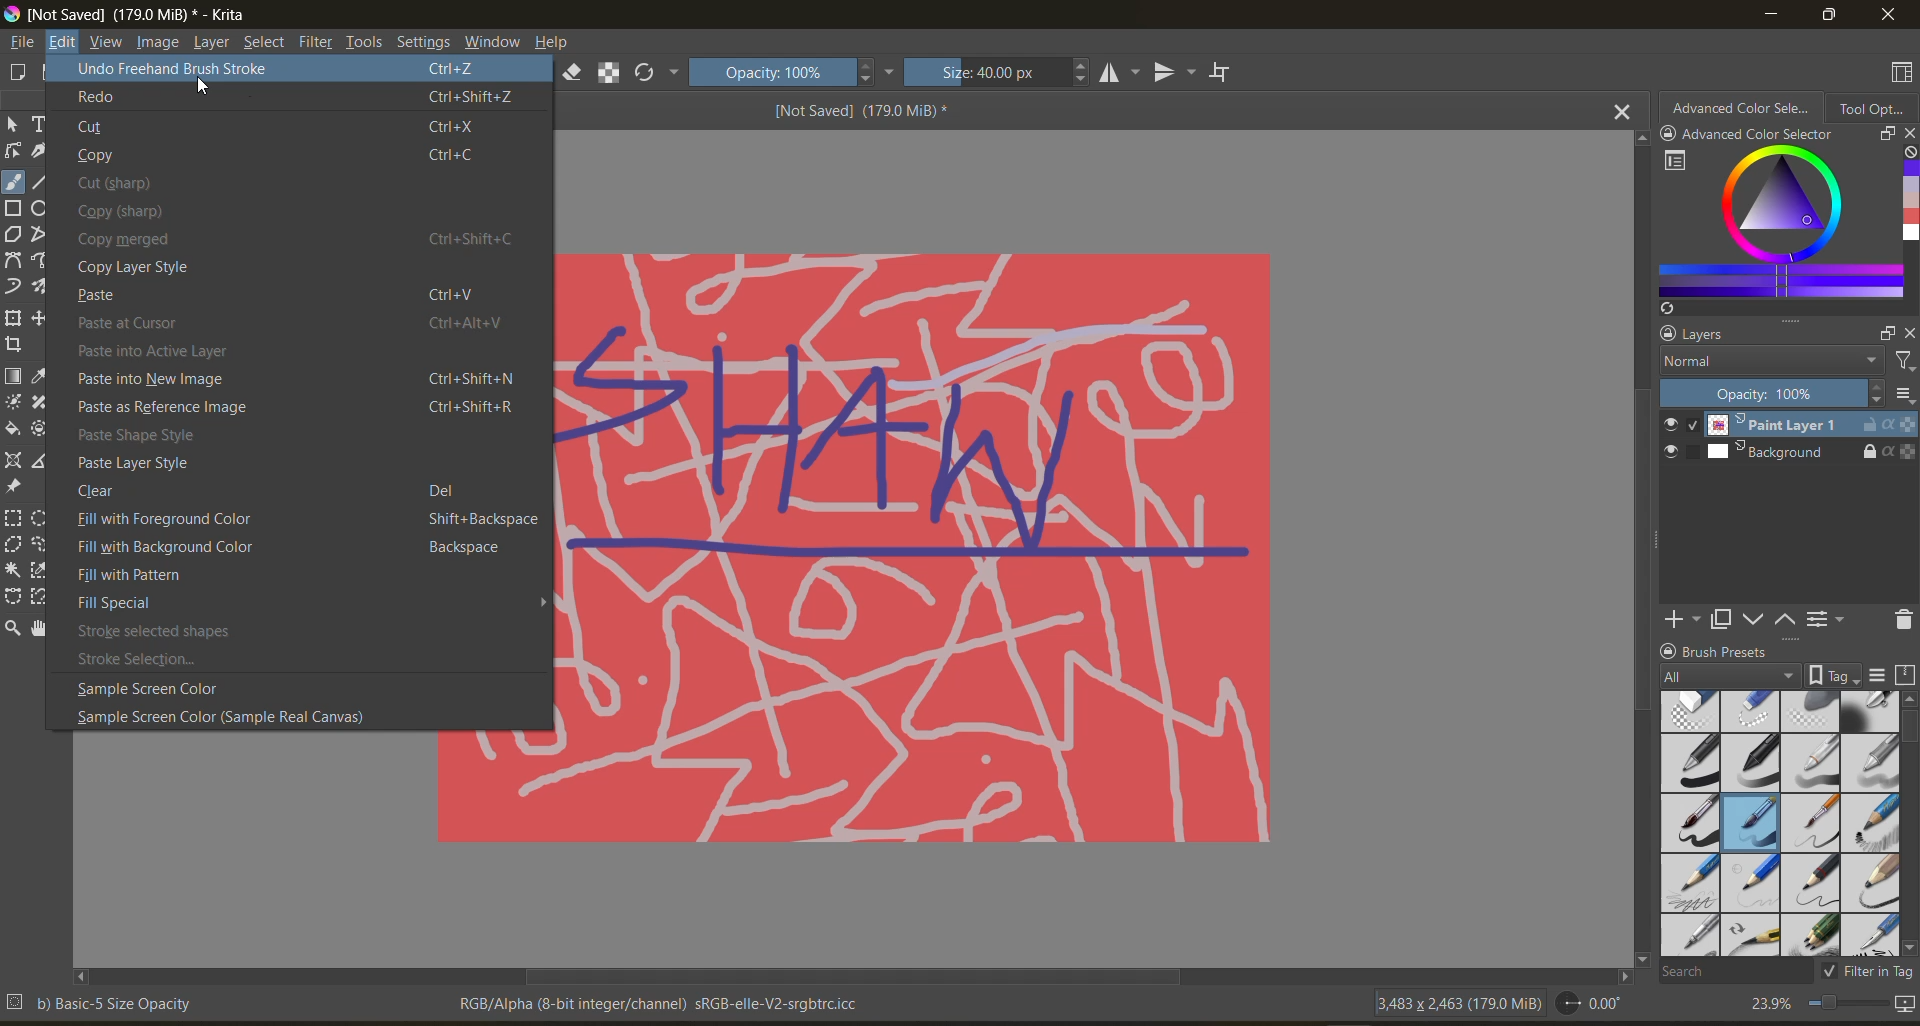 The height and width of the screenshot is (1026, 1920). Describe the element at coordinates (1675, 441) in the screenshot. I see `preview` at that location.